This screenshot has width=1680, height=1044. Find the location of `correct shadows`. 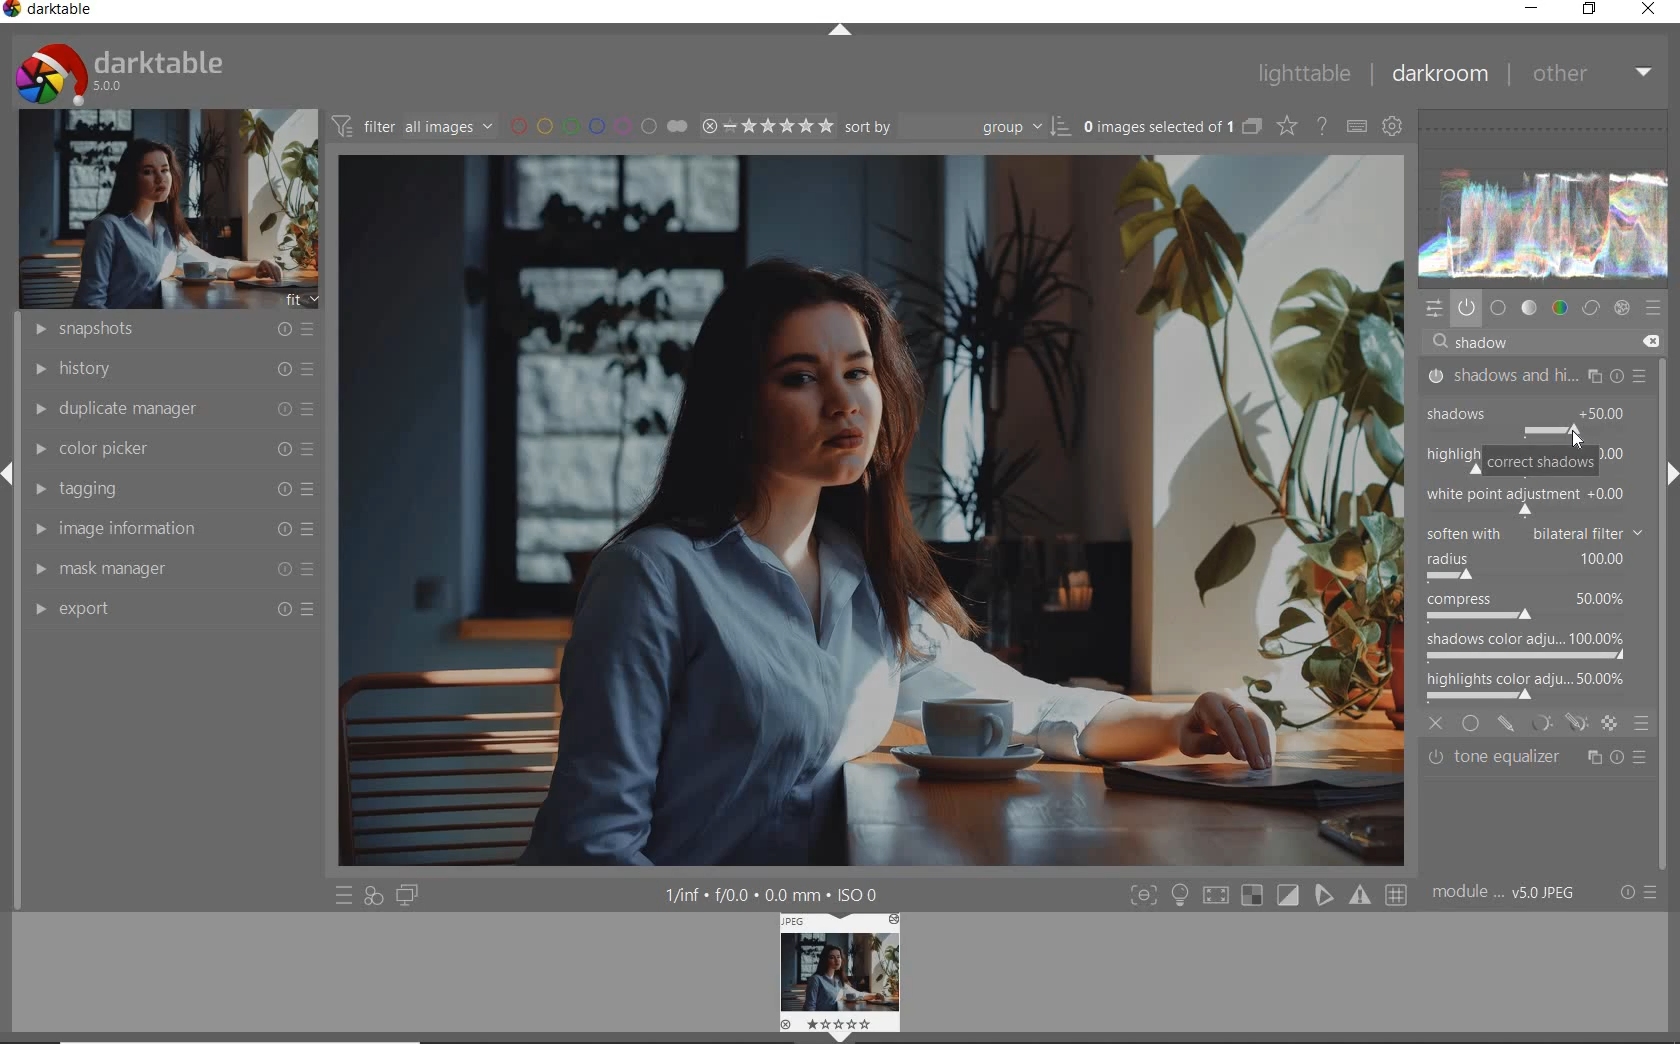

correct shadows is located at coordinates (1540, 463).